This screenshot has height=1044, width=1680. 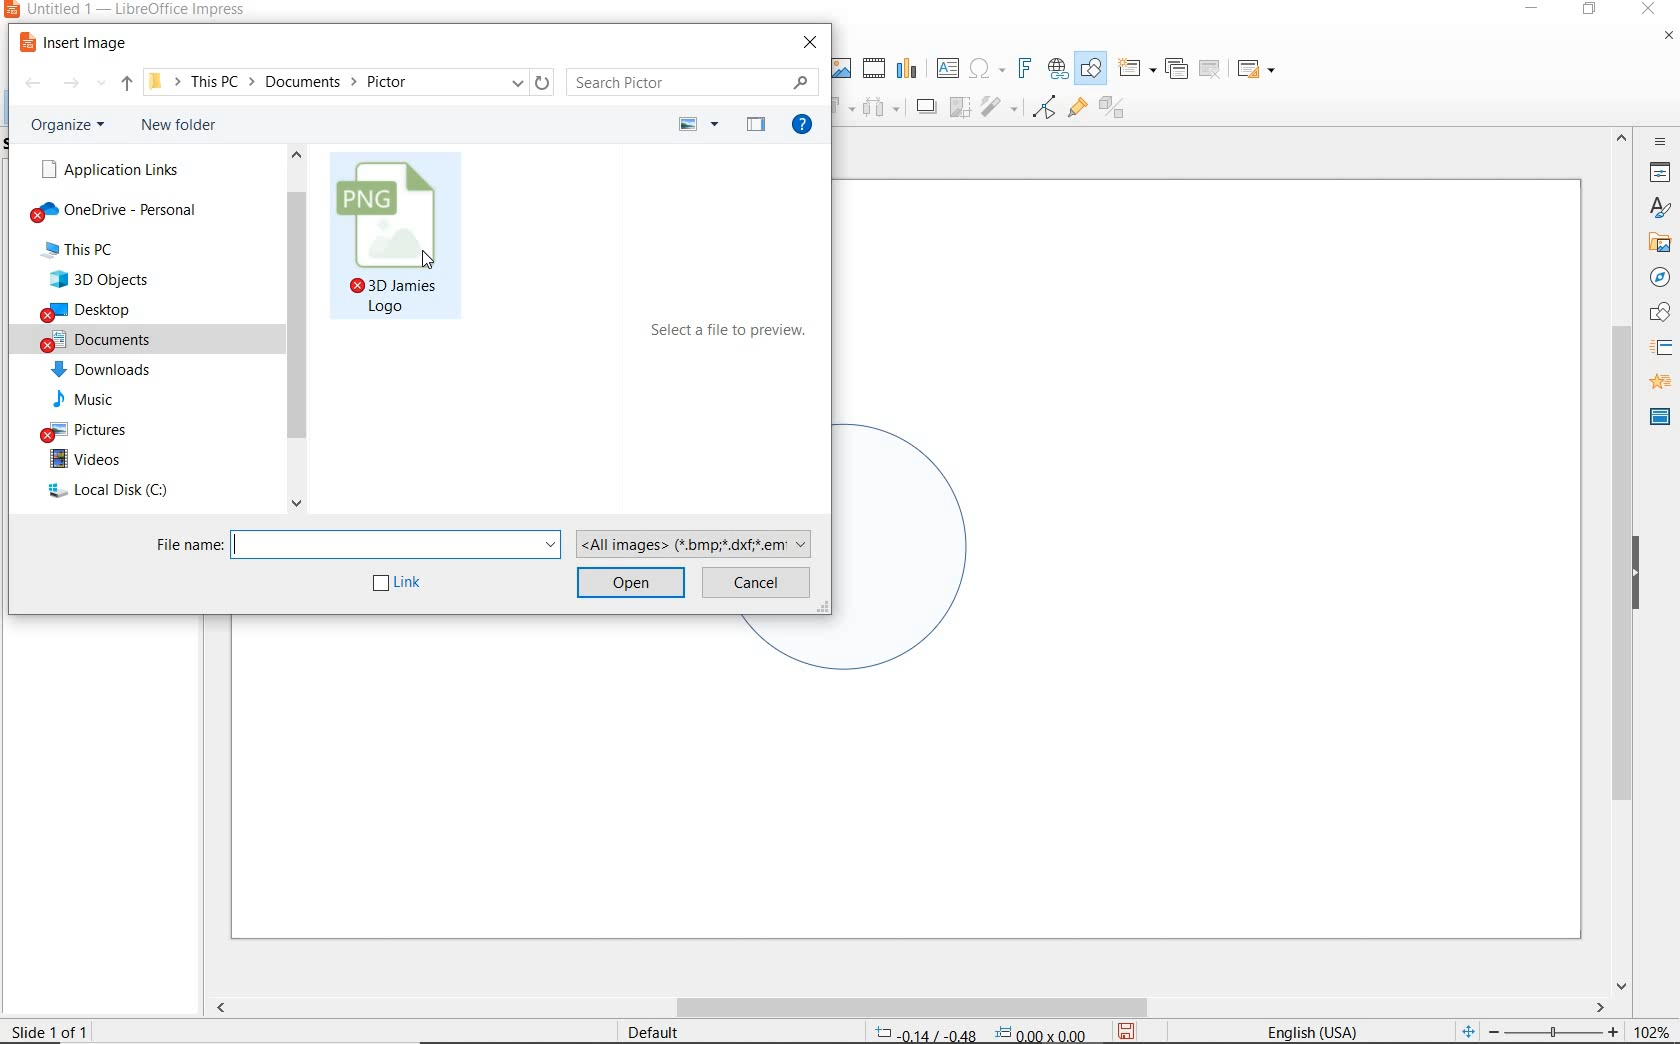 What do you see at coordinates (840, 68) in the screenshot?
I see `insert image` at bounding box center [840, 68].